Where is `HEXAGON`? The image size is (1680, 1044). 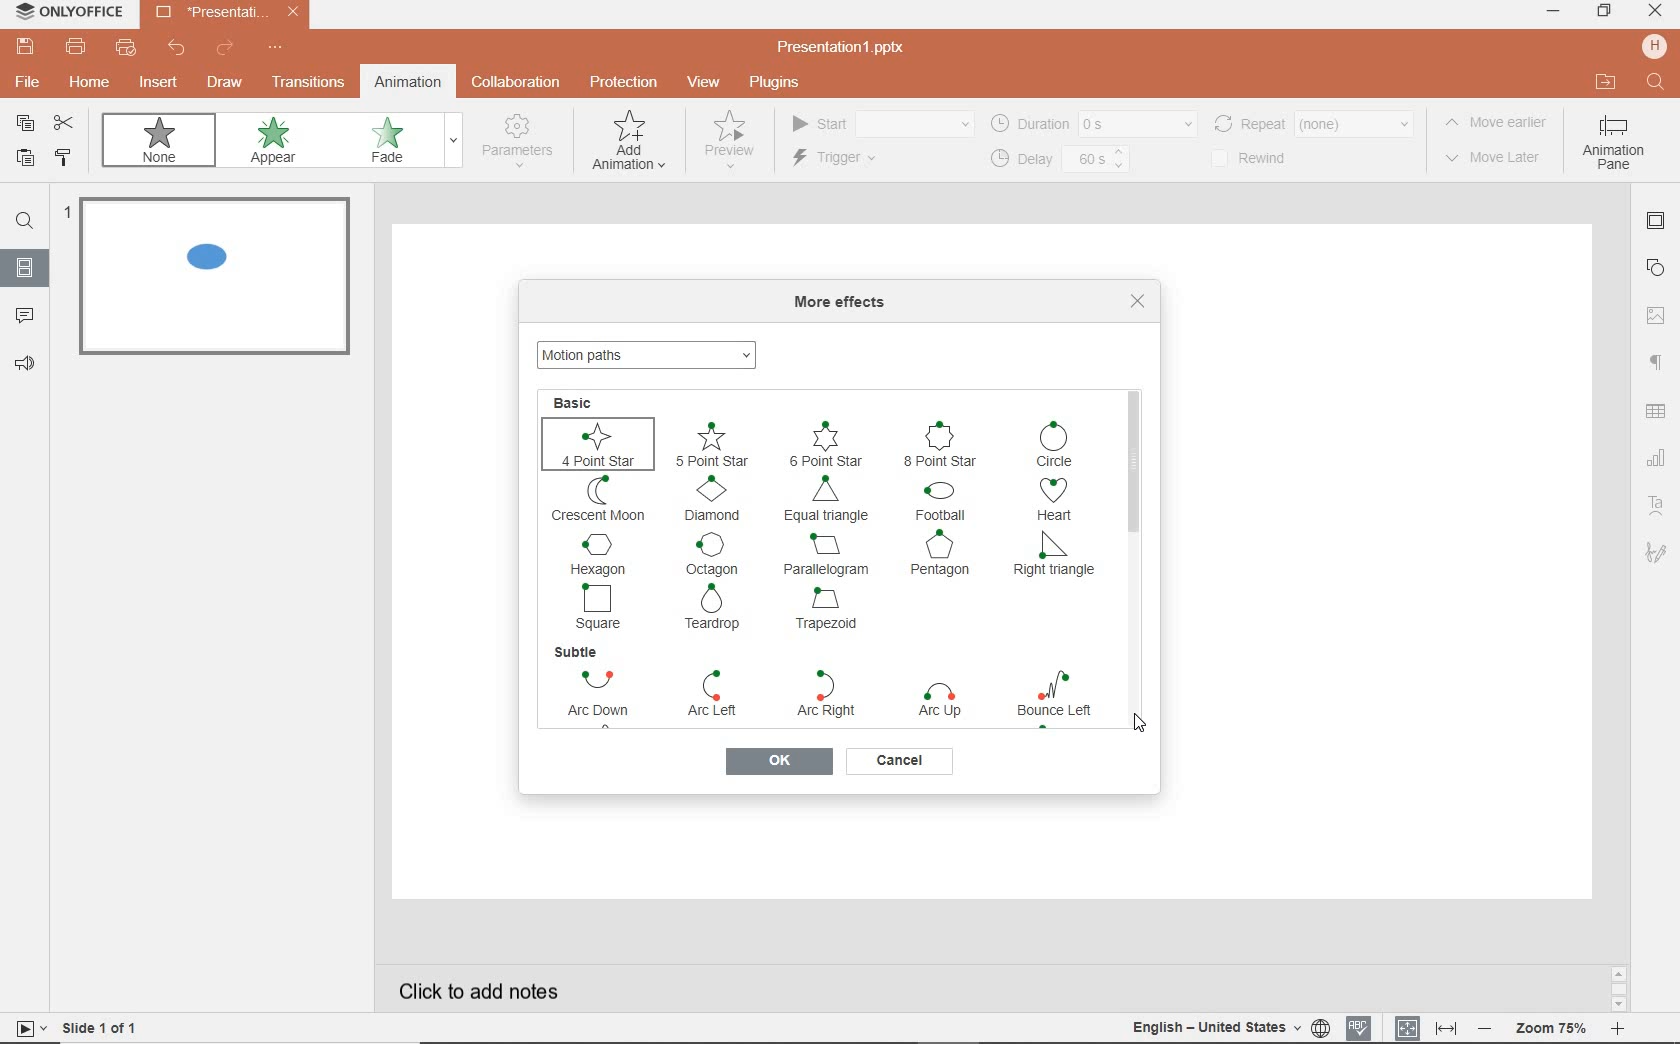 HEXAGON is located at coordinates (598, 553).